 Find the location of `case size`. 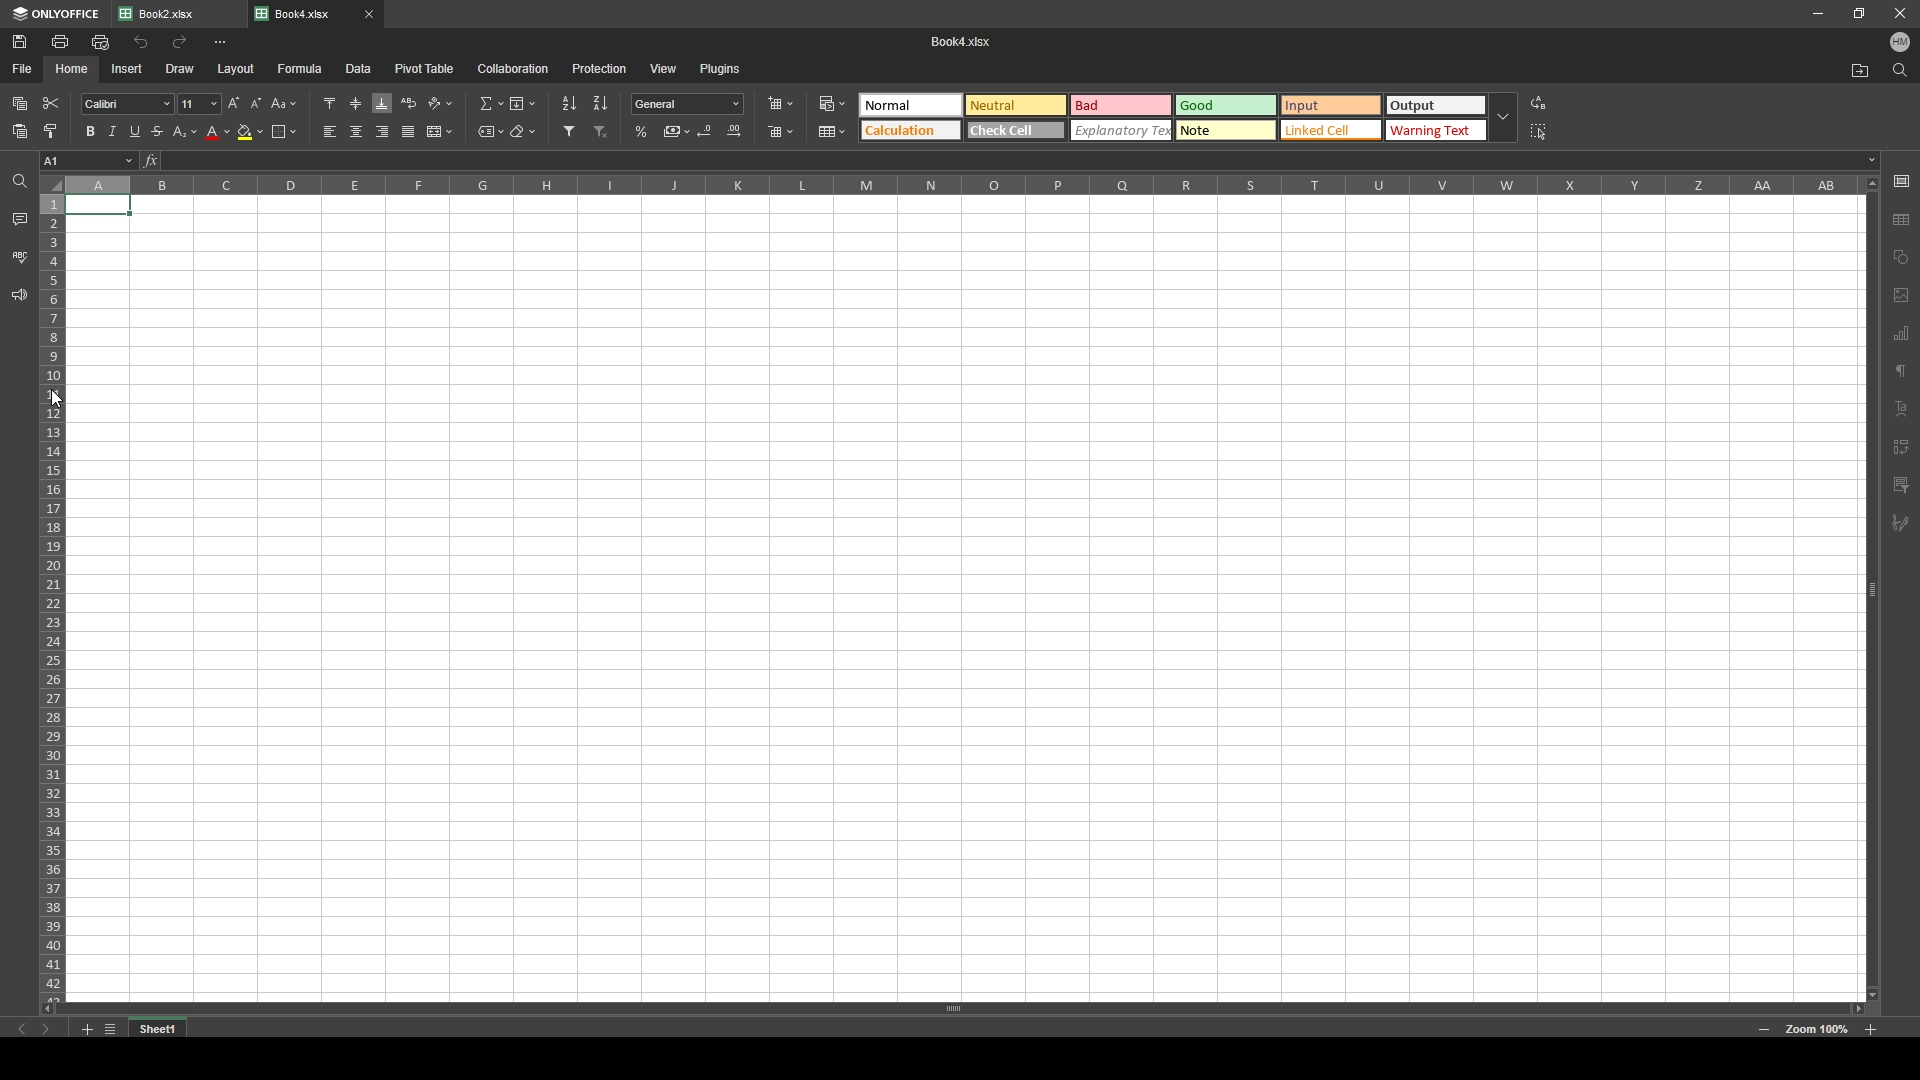

case size is located at coordinates (196, 104).